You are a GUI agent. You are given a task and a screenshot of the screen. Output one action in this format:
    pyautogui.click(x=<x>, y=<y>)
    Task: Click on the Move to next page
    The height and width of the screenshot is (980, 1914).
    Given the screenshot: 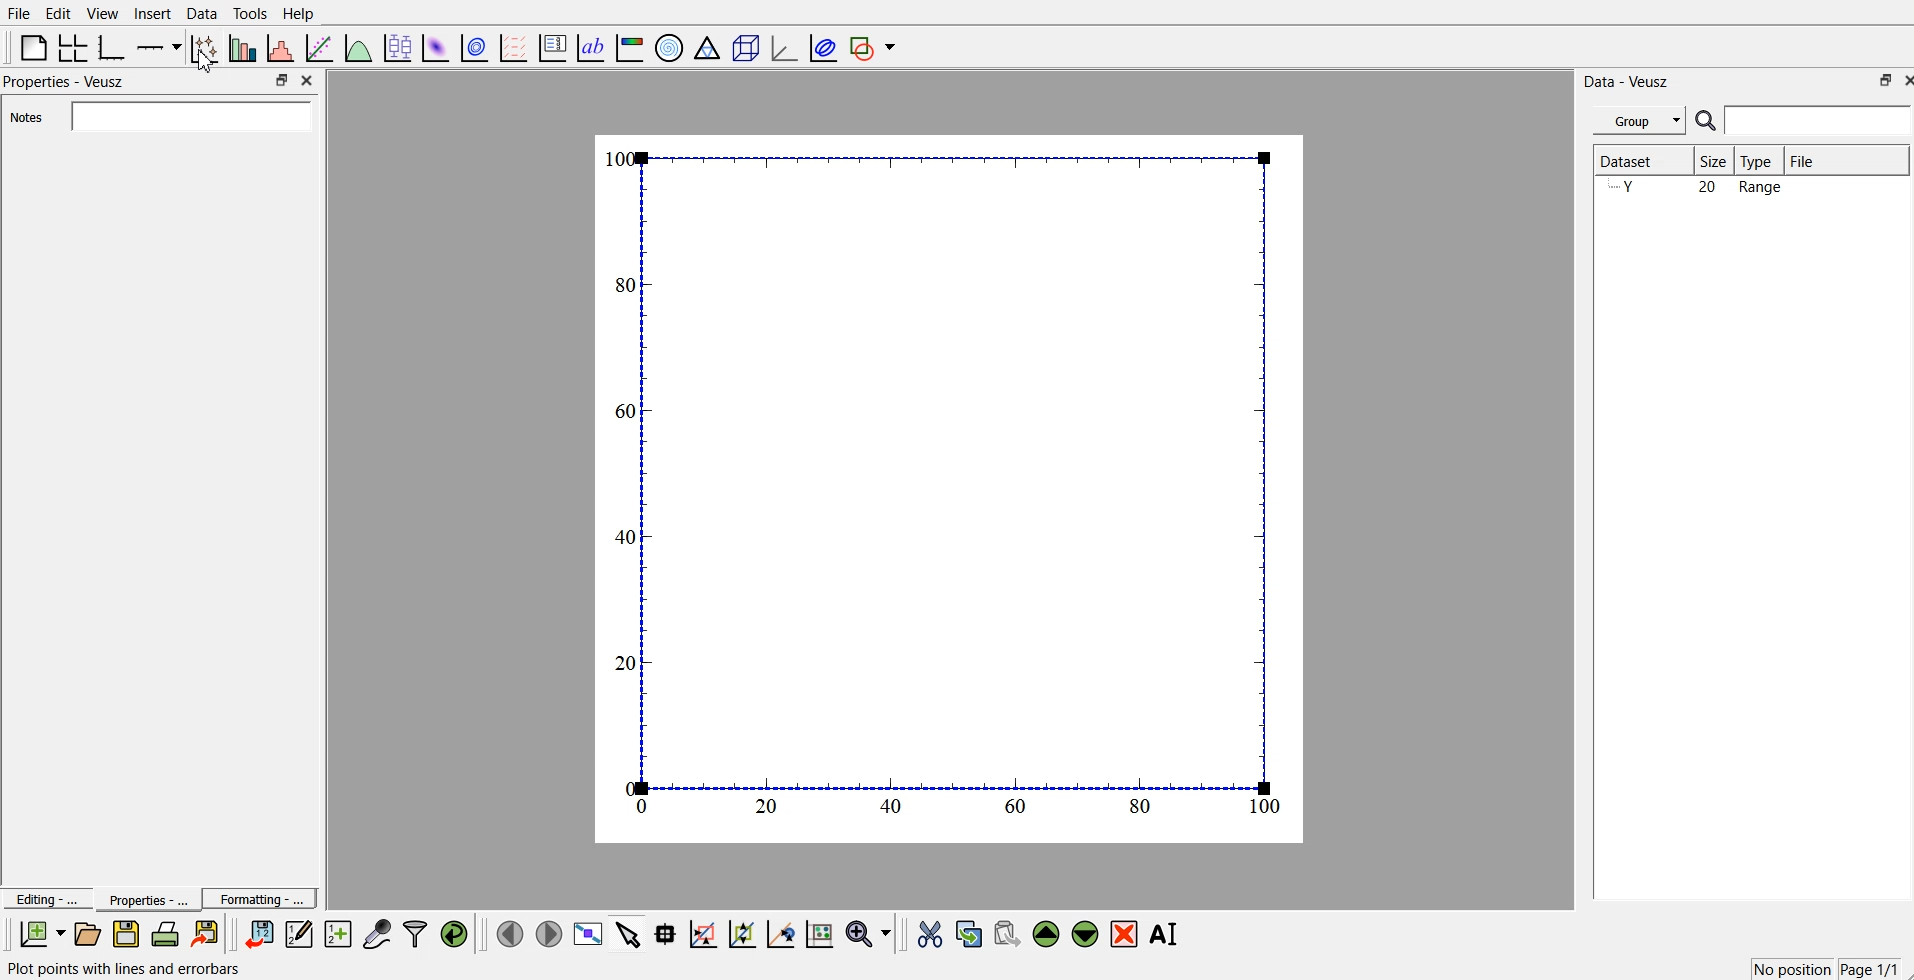 What is the action you would take?
    pyautogui.click(x=548, y=932)
    